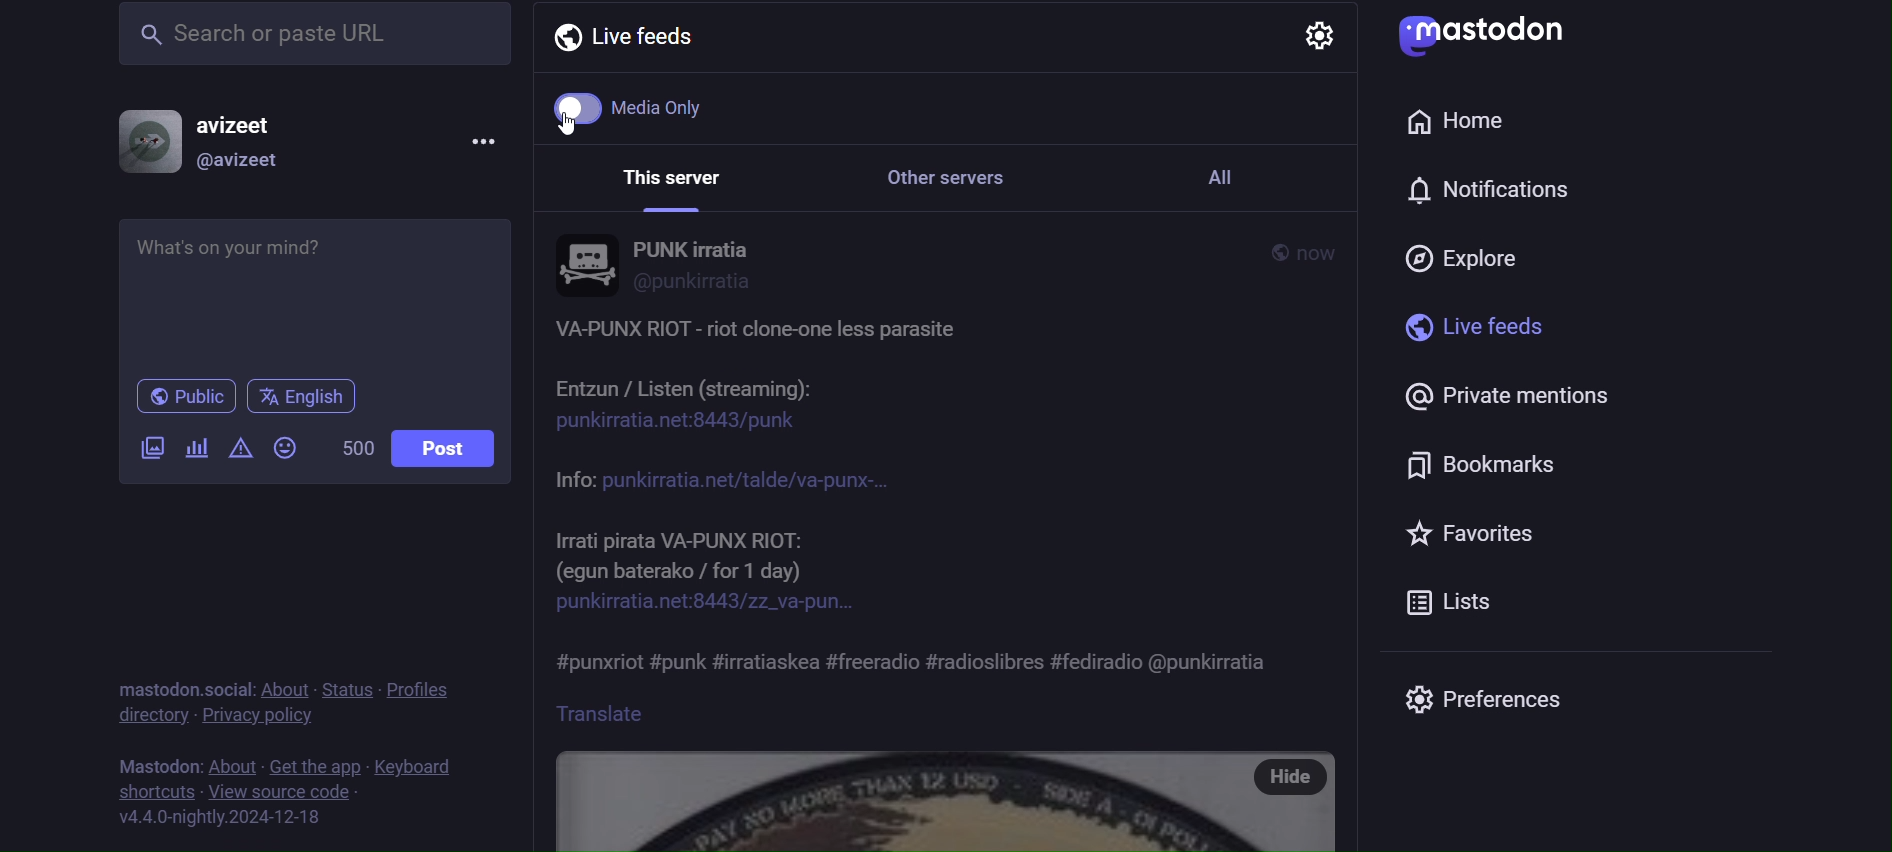  I want to click on image, so click(895, 800).